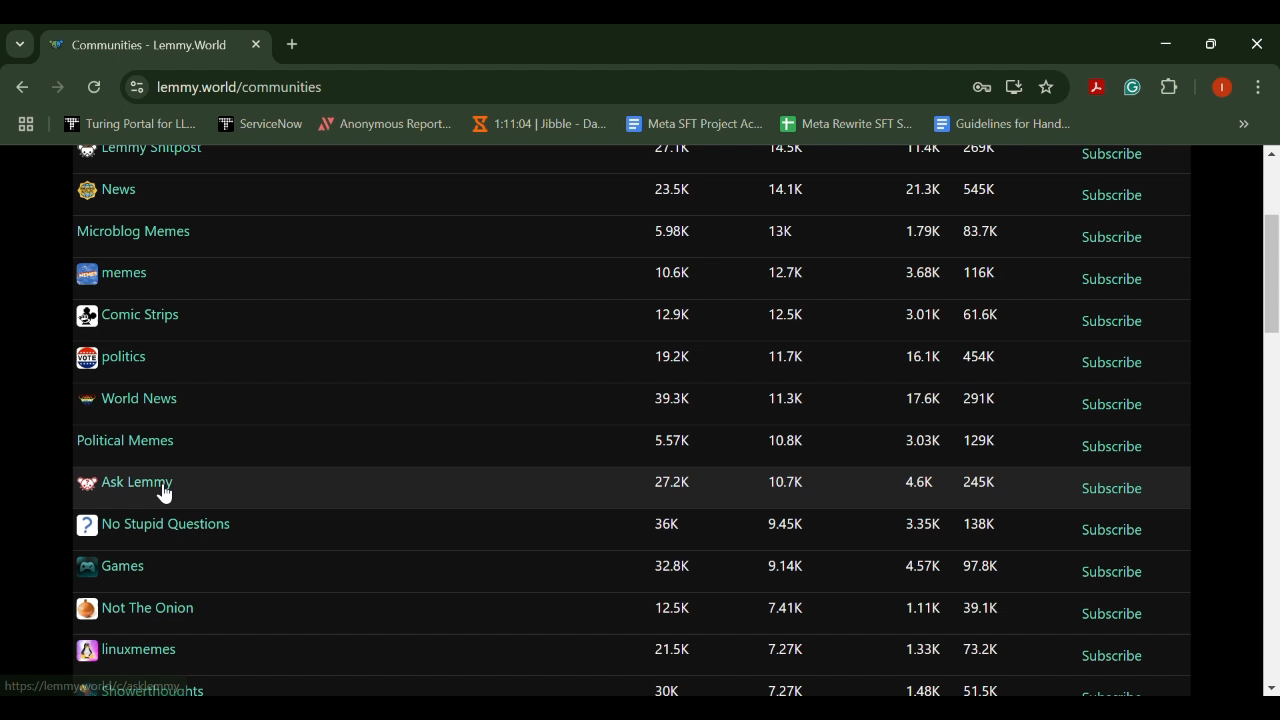 The image size is (1280, 720). Describe the element at coordinates (788, 314) in the screenshot. I see `12.5K` at that location.